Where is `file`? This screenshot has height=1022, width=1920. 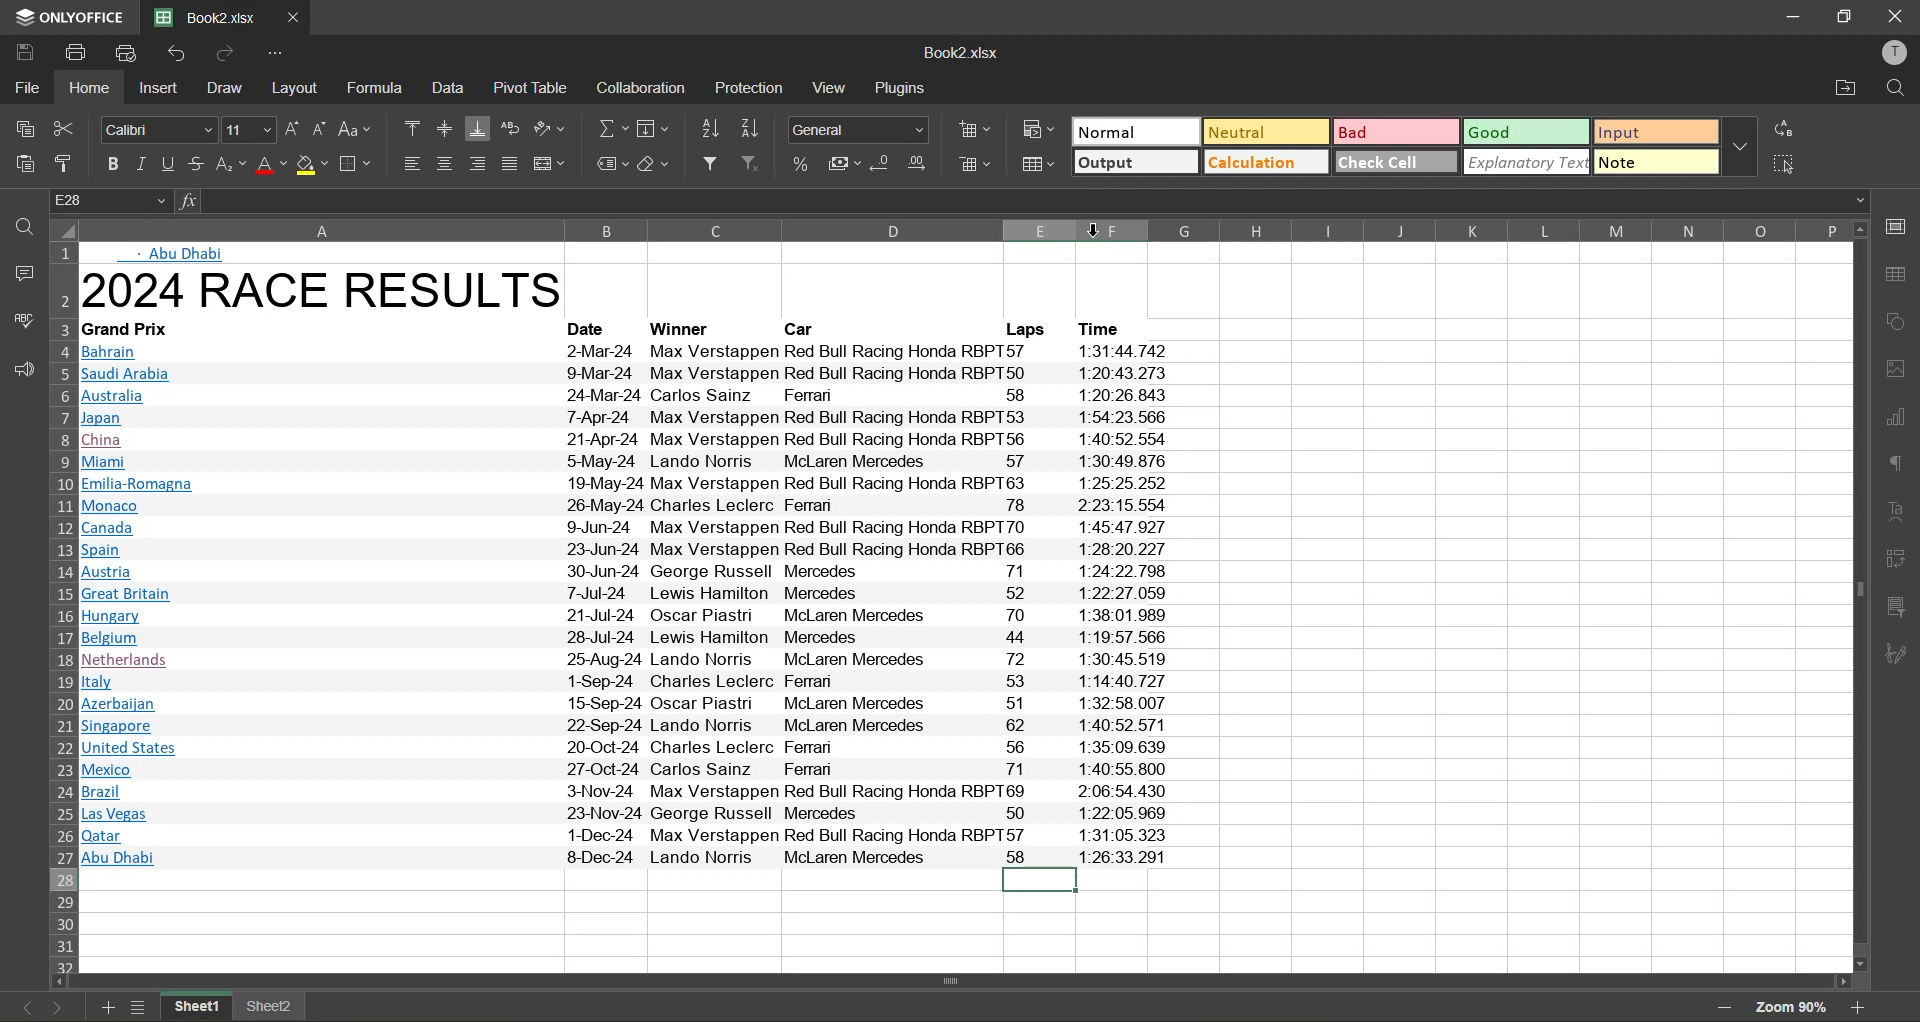
file is located at coordinates (23, 88).